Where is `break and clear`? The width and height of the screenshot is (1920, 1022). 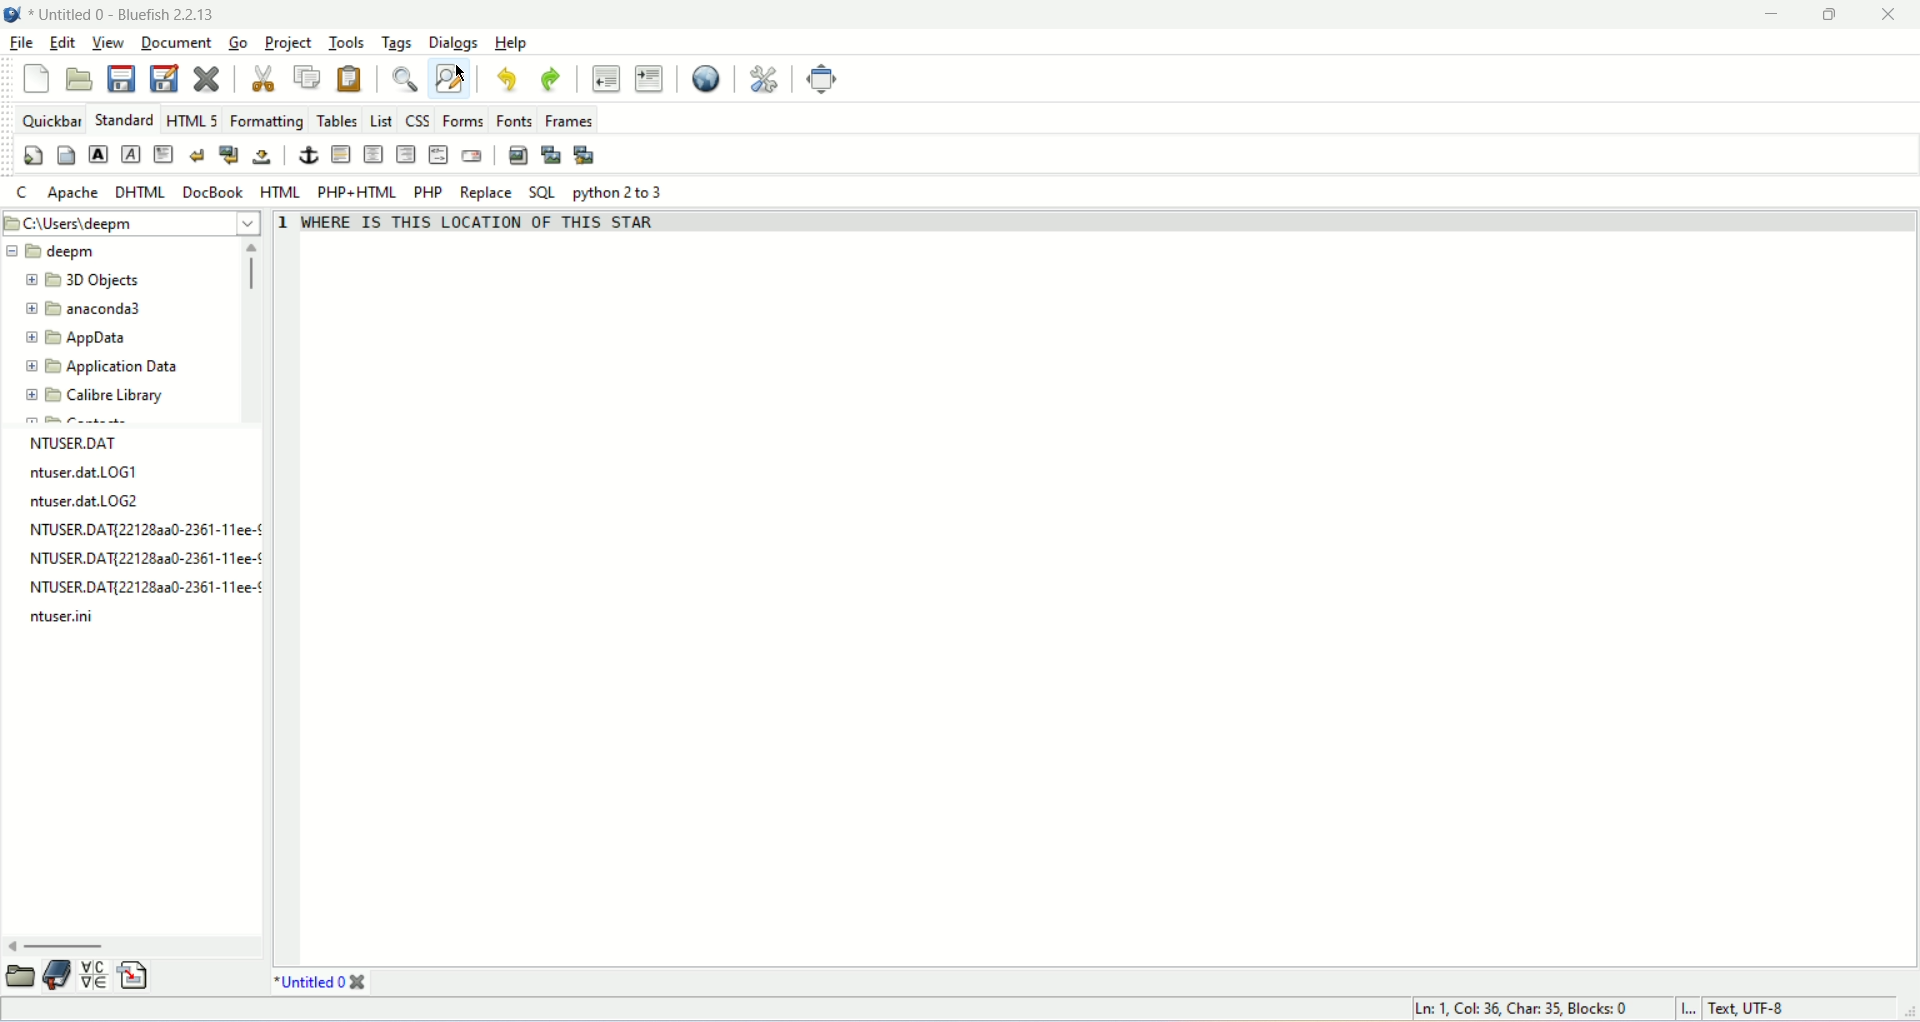
break and clear is located at coordinates (228, 153).